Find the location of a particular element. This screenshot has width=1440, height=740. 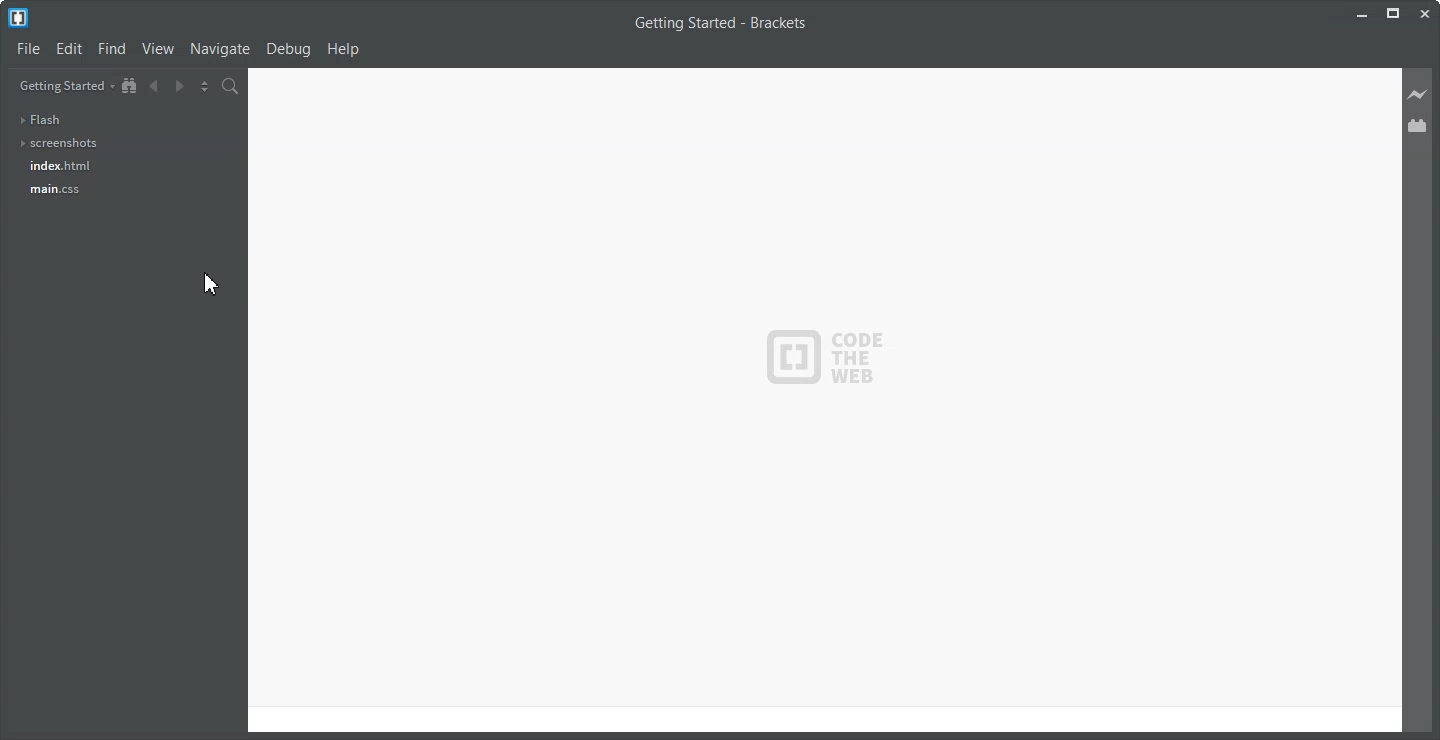

Cursor is located at coordinates (210, 284).